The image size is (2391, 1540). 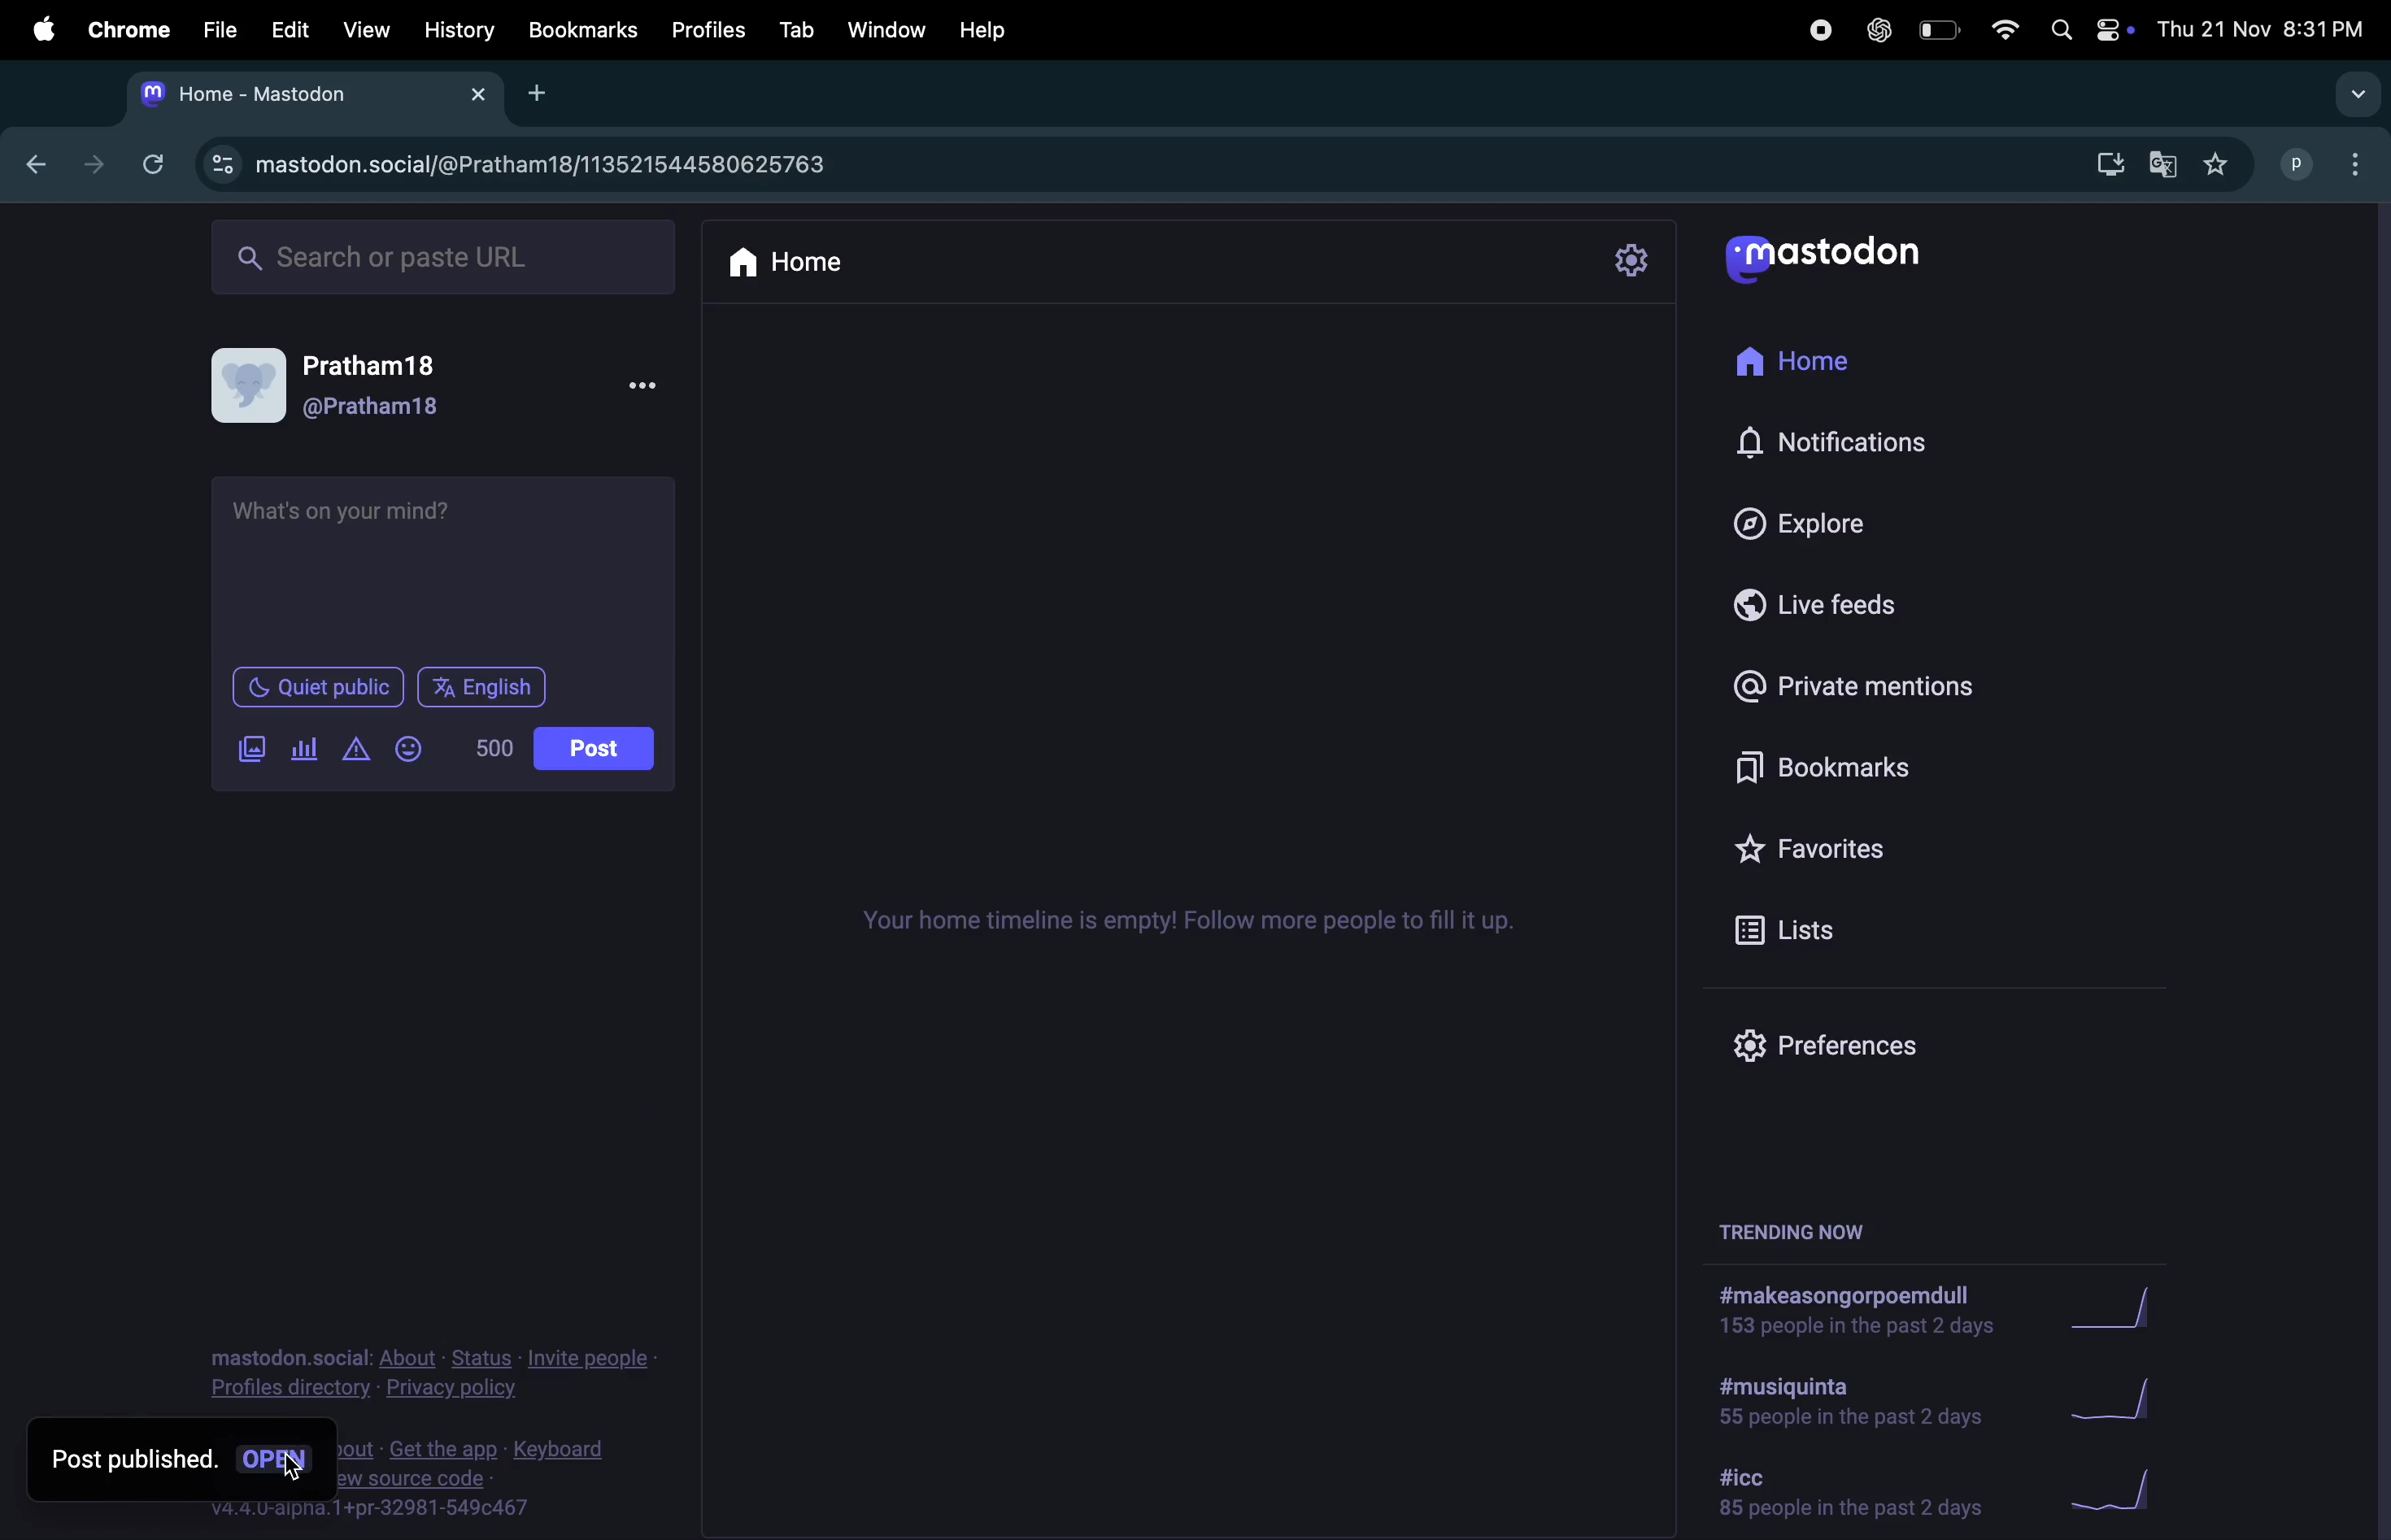 What do you see at coordinates (1806, 1226) in the screenshot?
I see `trending now` at bounding box center [1806, 1226].